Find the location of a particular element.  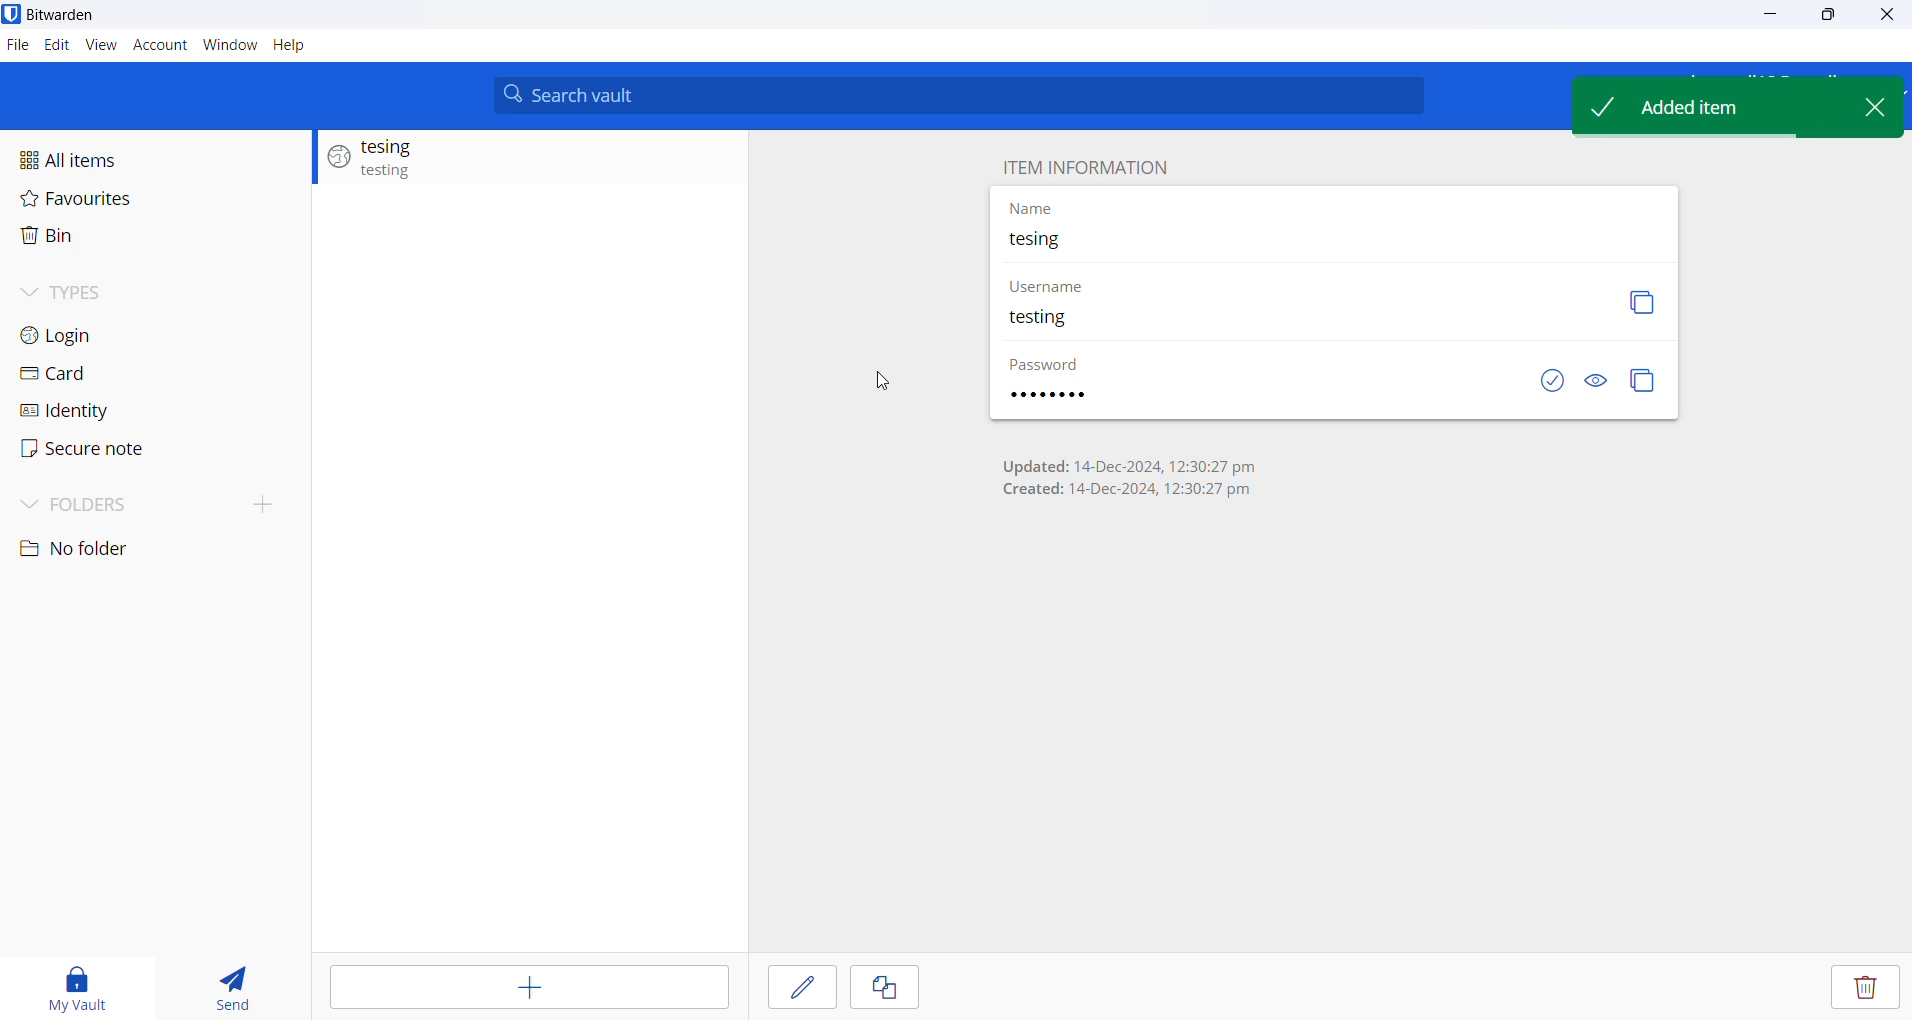

file is located at coordinates (17, 46).